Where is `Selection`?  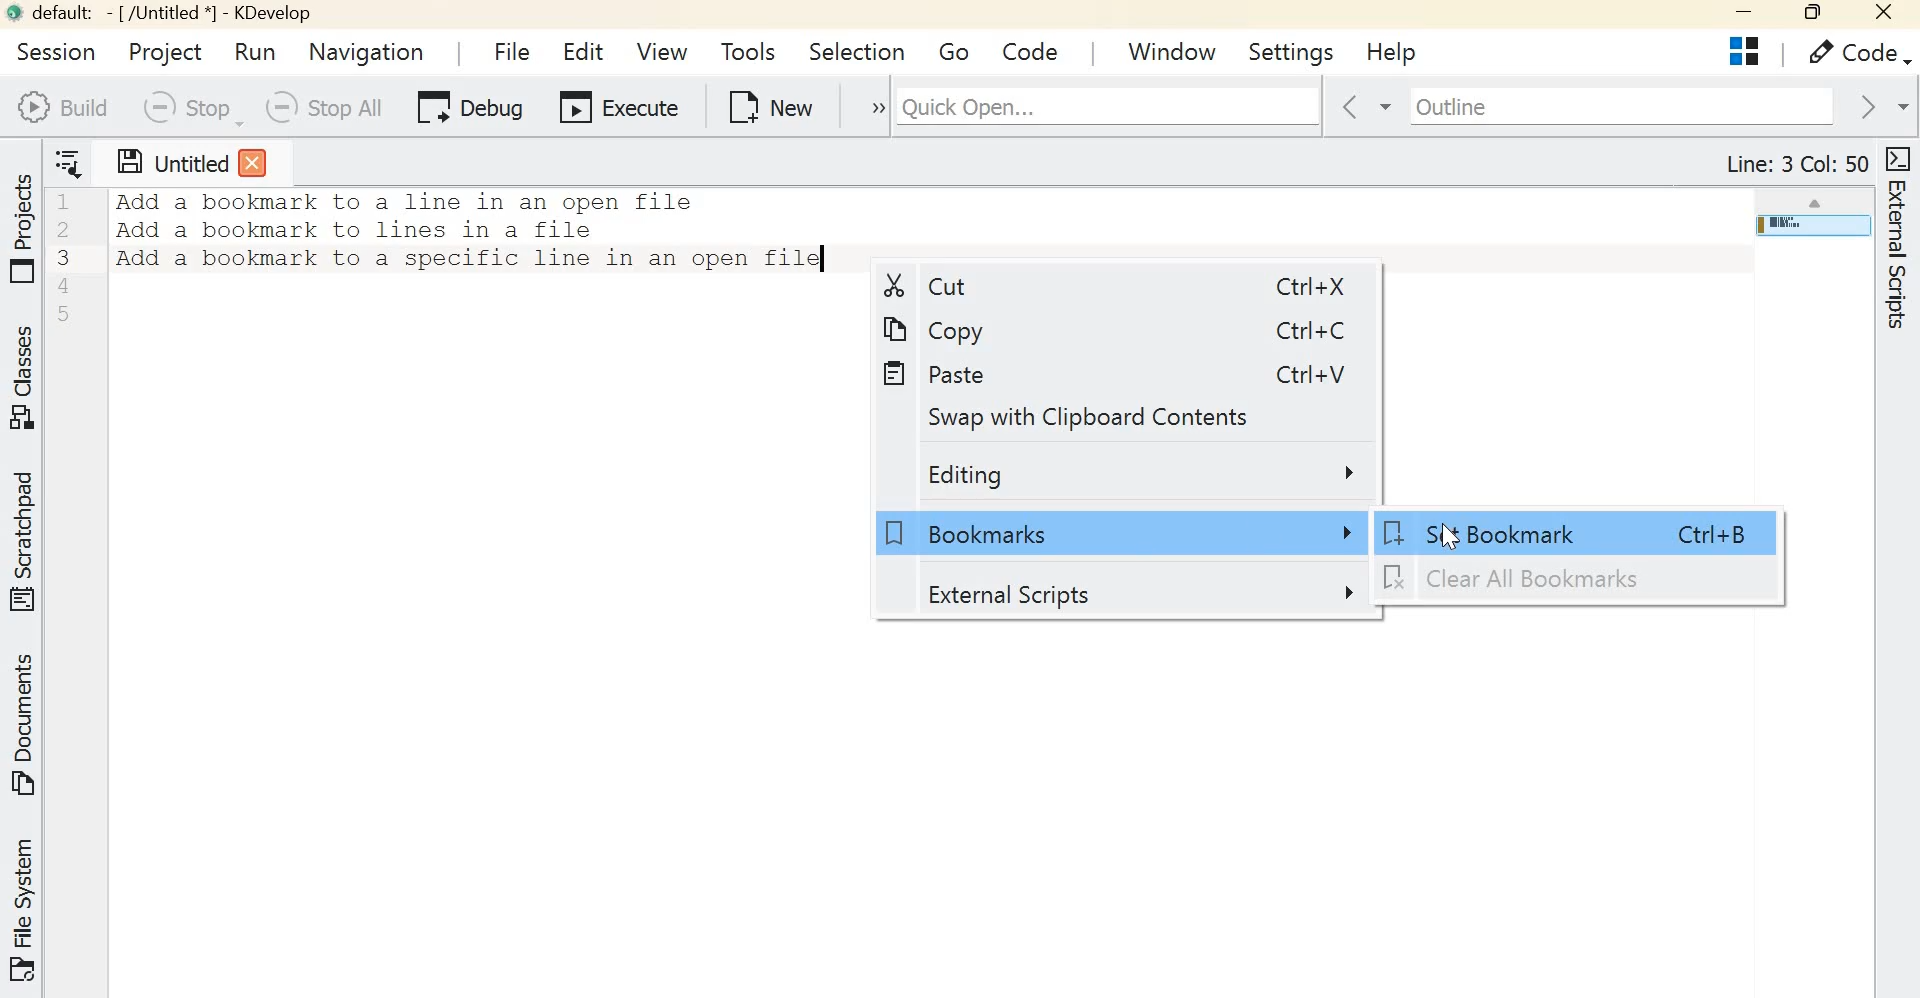
Selection is located at coordinates (857, 50).